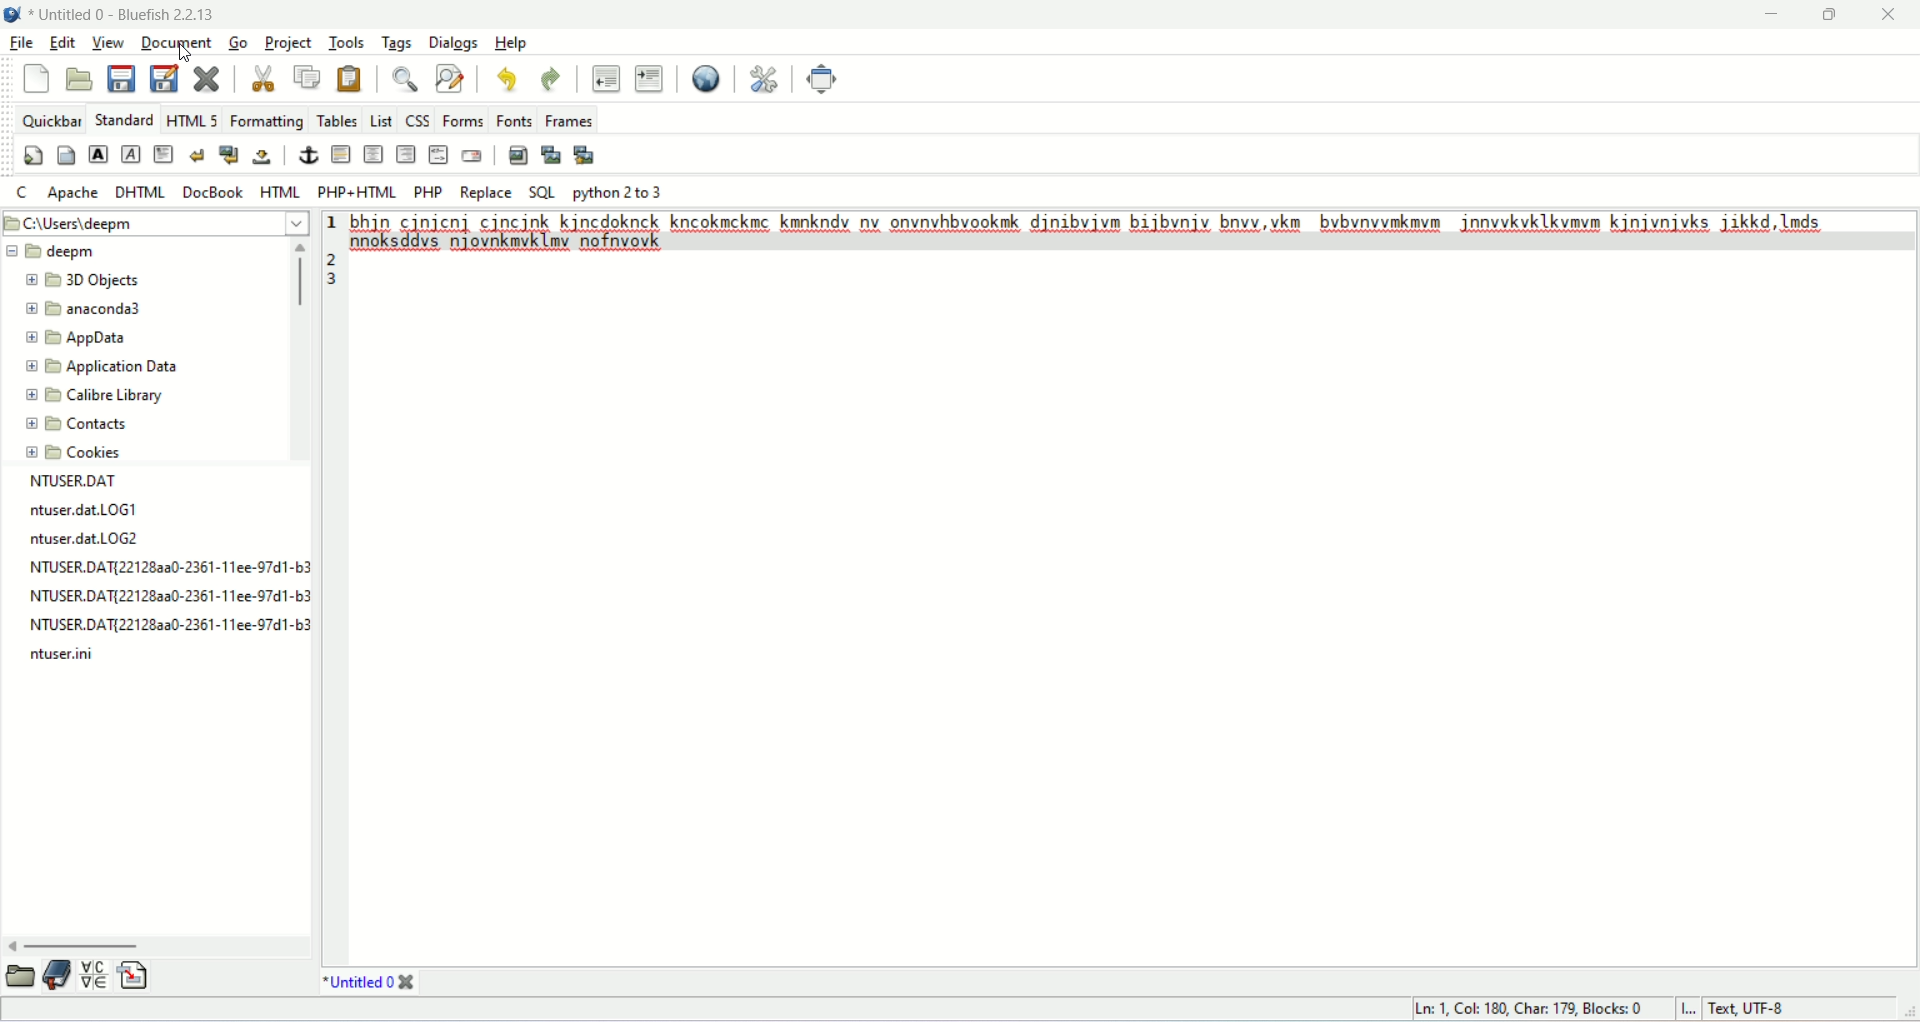 This screenshot has width=1920, height=1022. Describe the element at coordinates (180, 56) in the screenshot. I see `Cursor on Document` at that location.